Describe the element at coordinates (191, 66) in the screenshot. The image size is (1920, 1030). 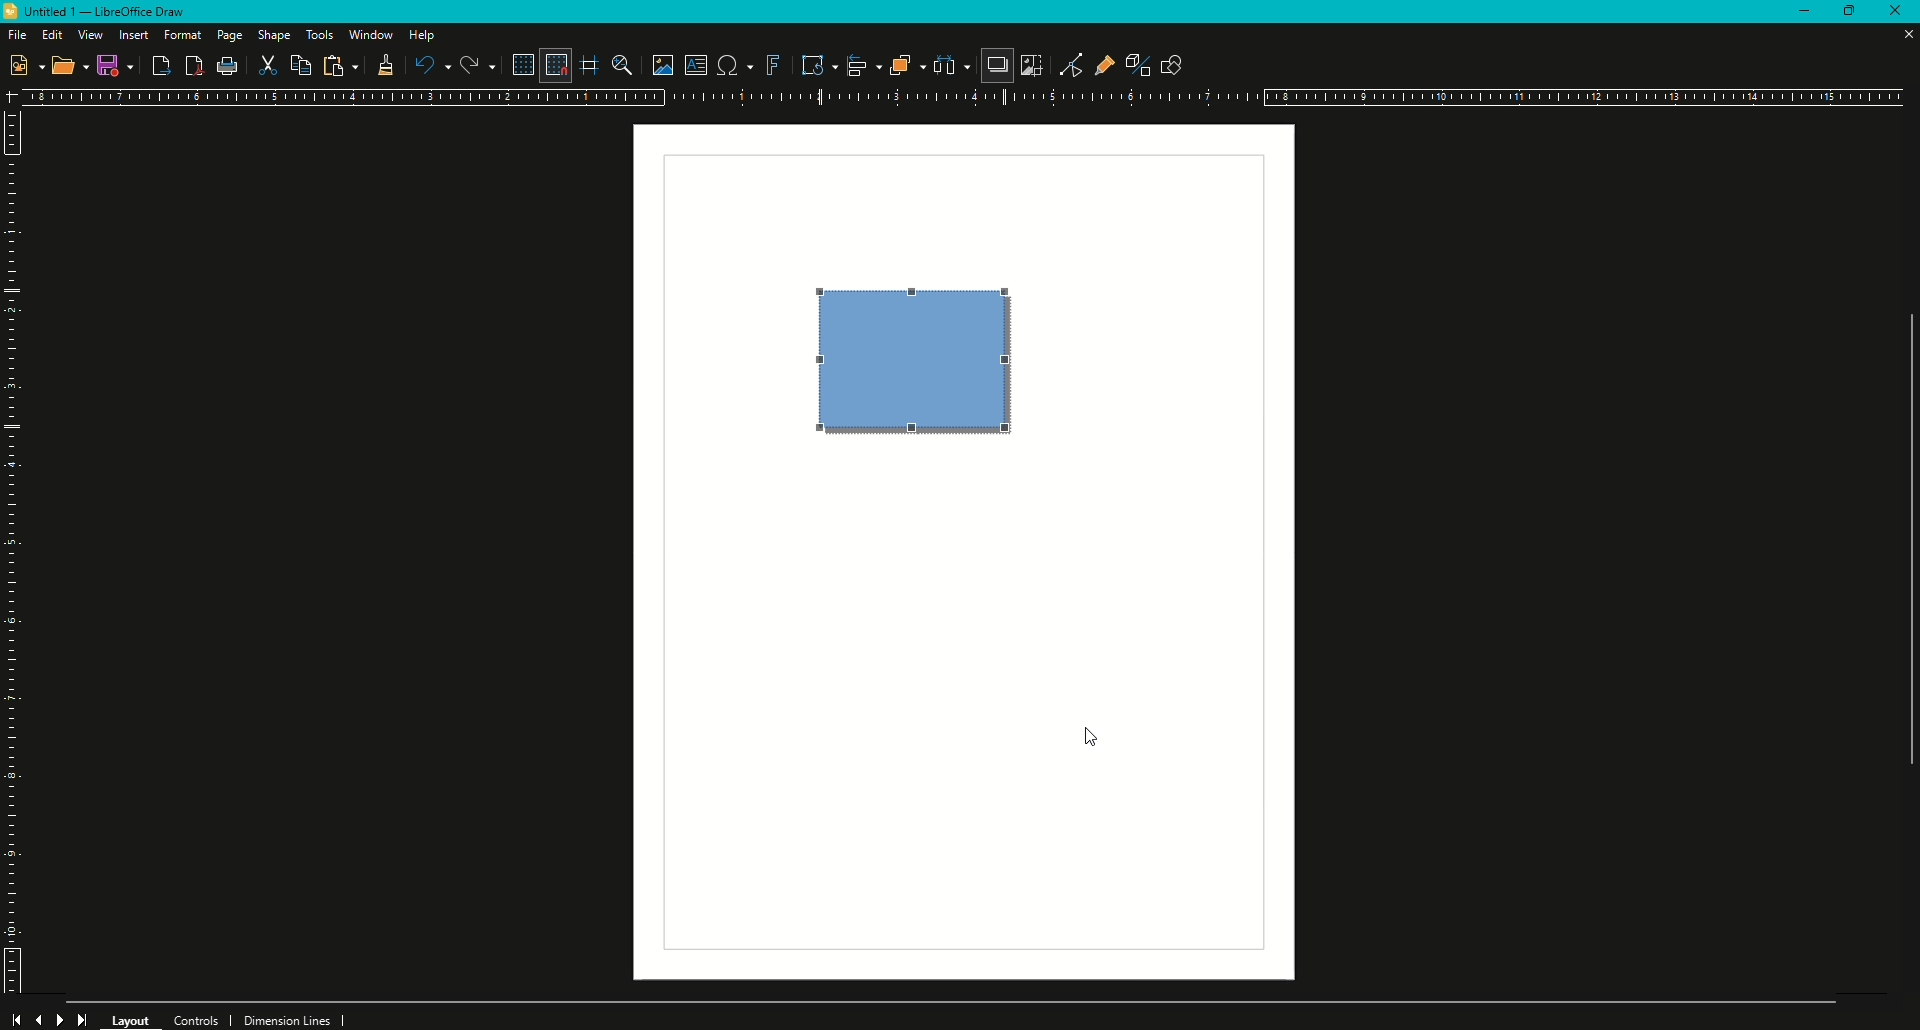
I see `Export to PDF` at that location.